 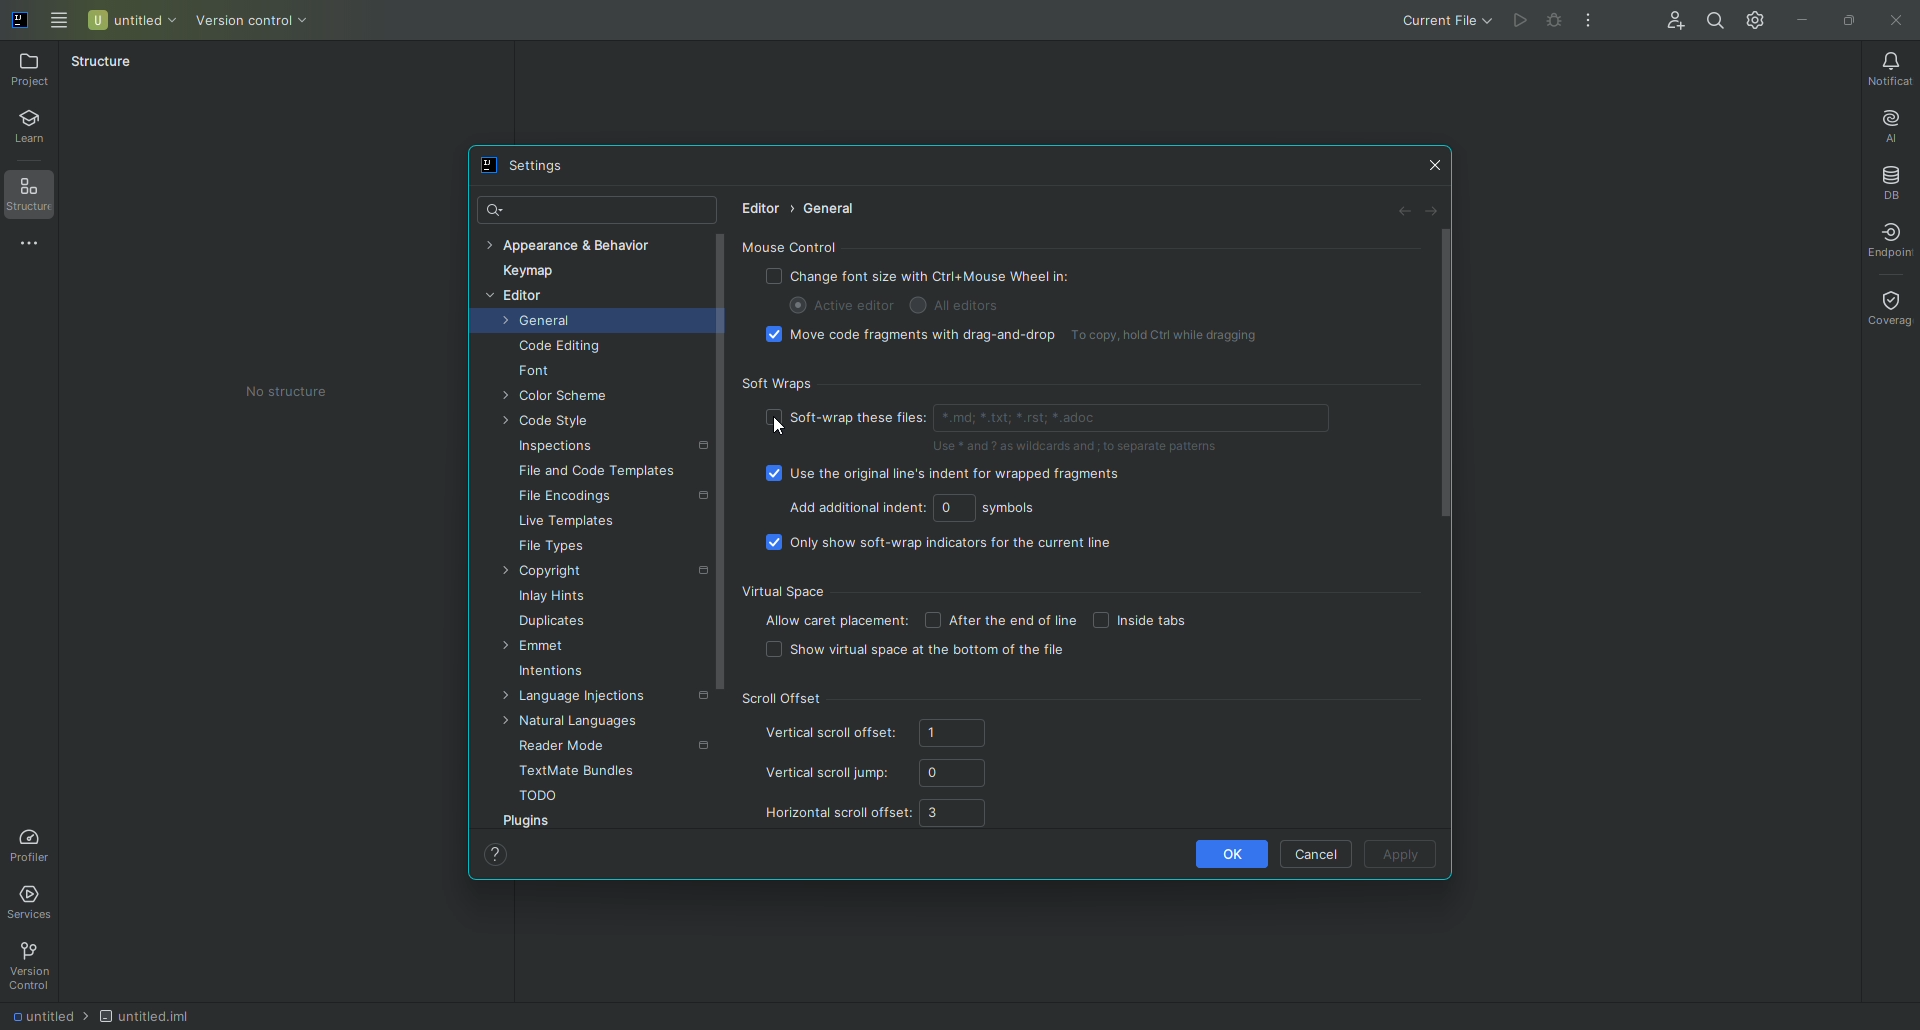 What do you see at coordinates (1149, 618) in the screenshot?
I see `Inside tabs` at bounding box center [1149, 618].